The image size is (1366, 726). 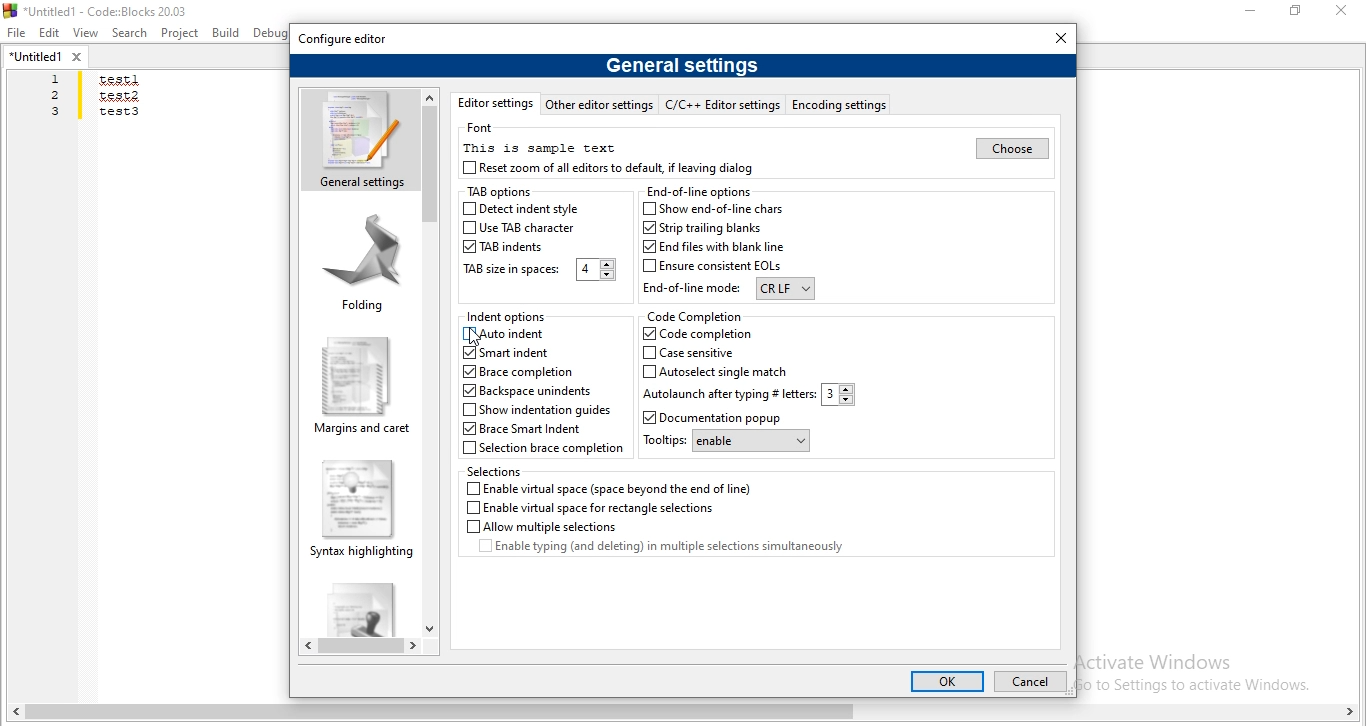 I want to click on general settings, so click(x=682, y=64).